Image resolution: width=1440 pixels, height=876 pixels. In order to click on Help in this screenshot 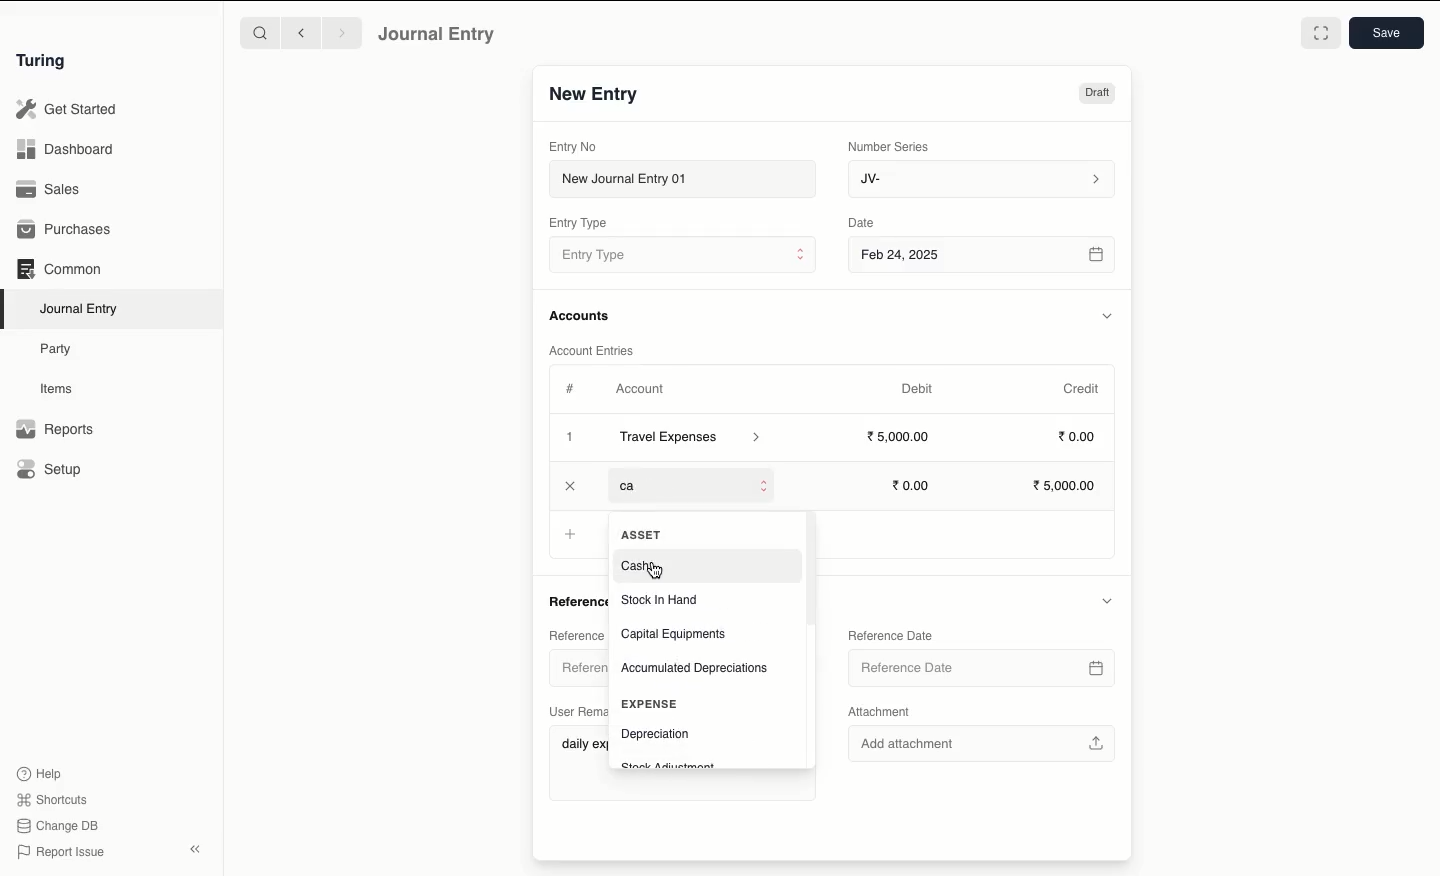, I will do `click(40, 774)`.